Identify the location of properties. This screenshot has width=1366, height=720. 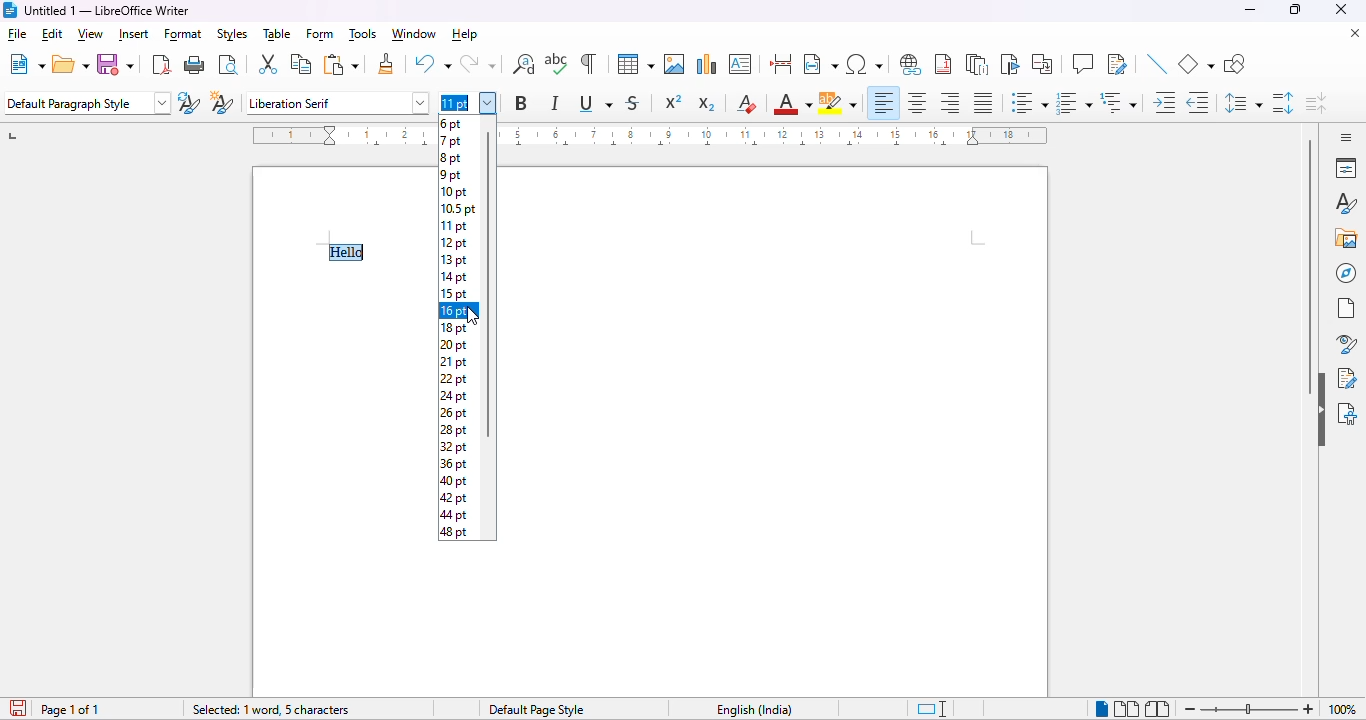
(1346, 168).